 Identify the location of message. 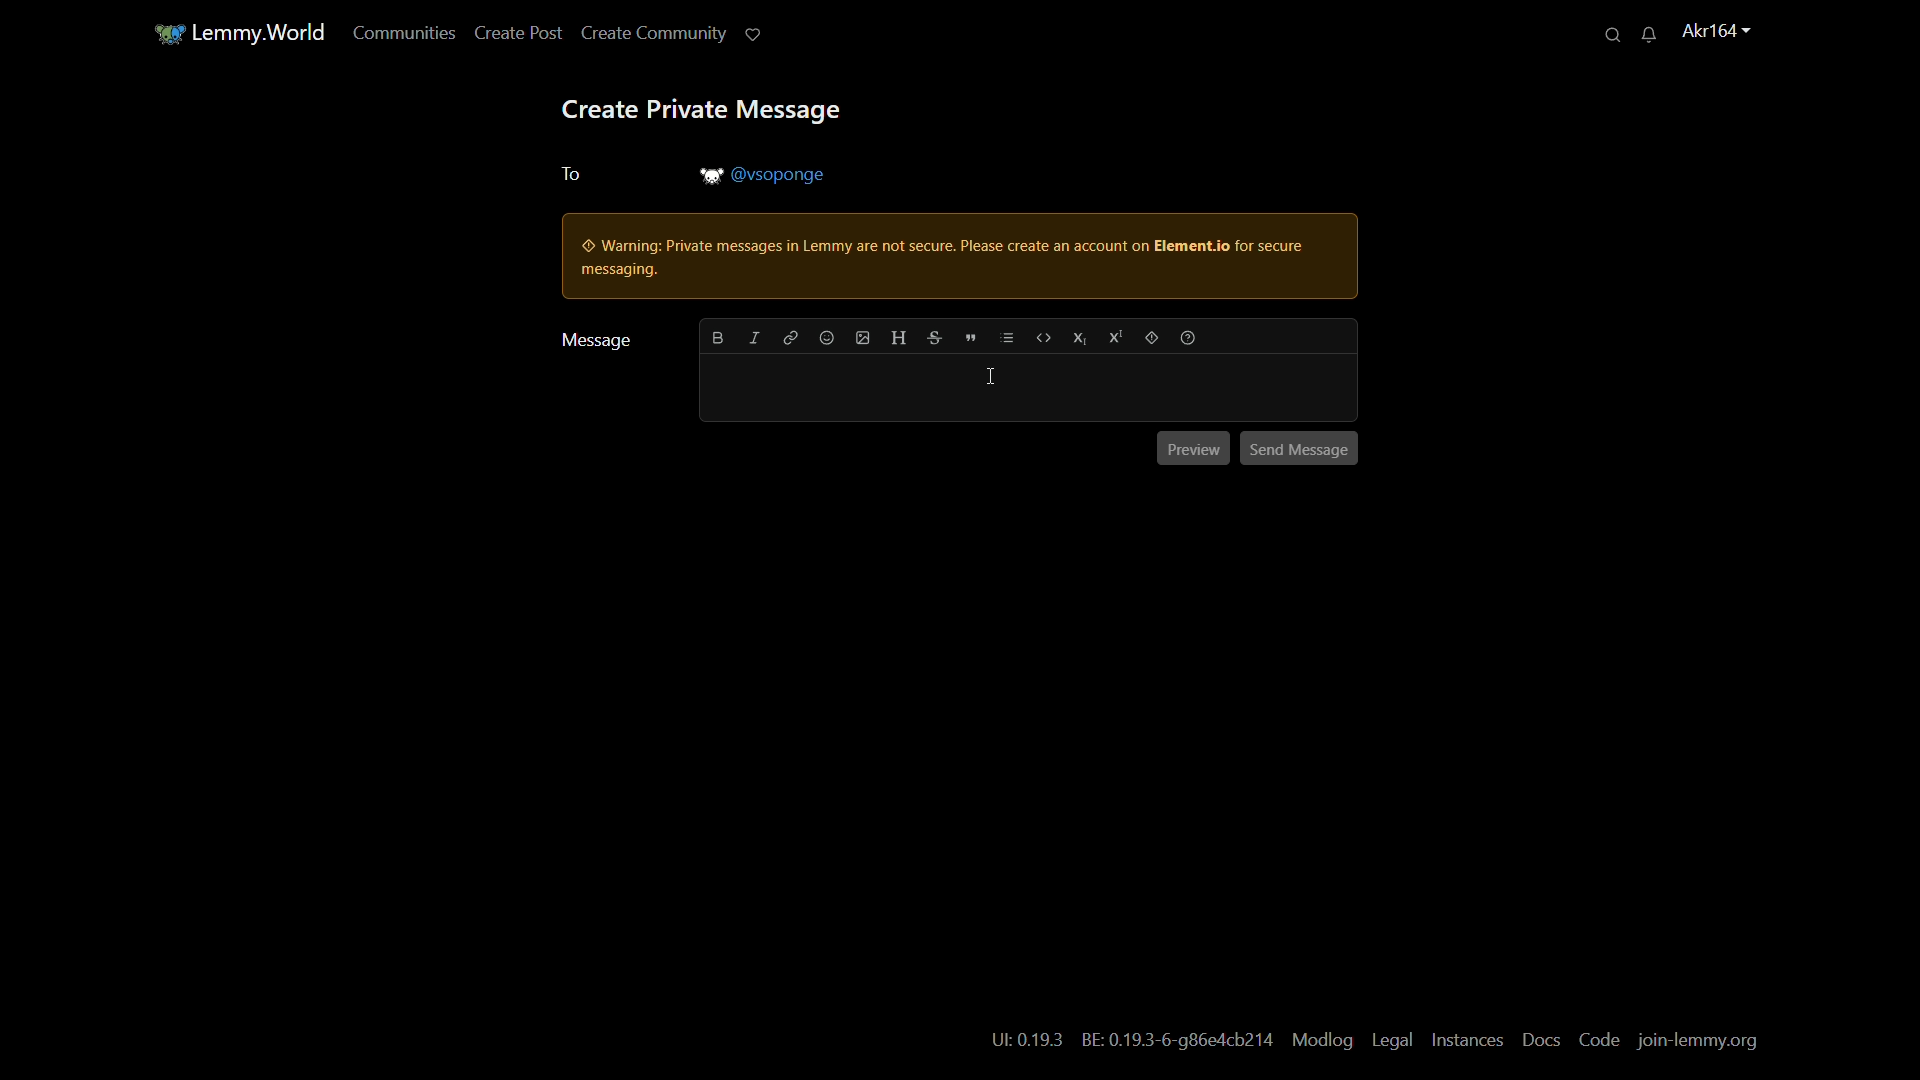
(593, 339).